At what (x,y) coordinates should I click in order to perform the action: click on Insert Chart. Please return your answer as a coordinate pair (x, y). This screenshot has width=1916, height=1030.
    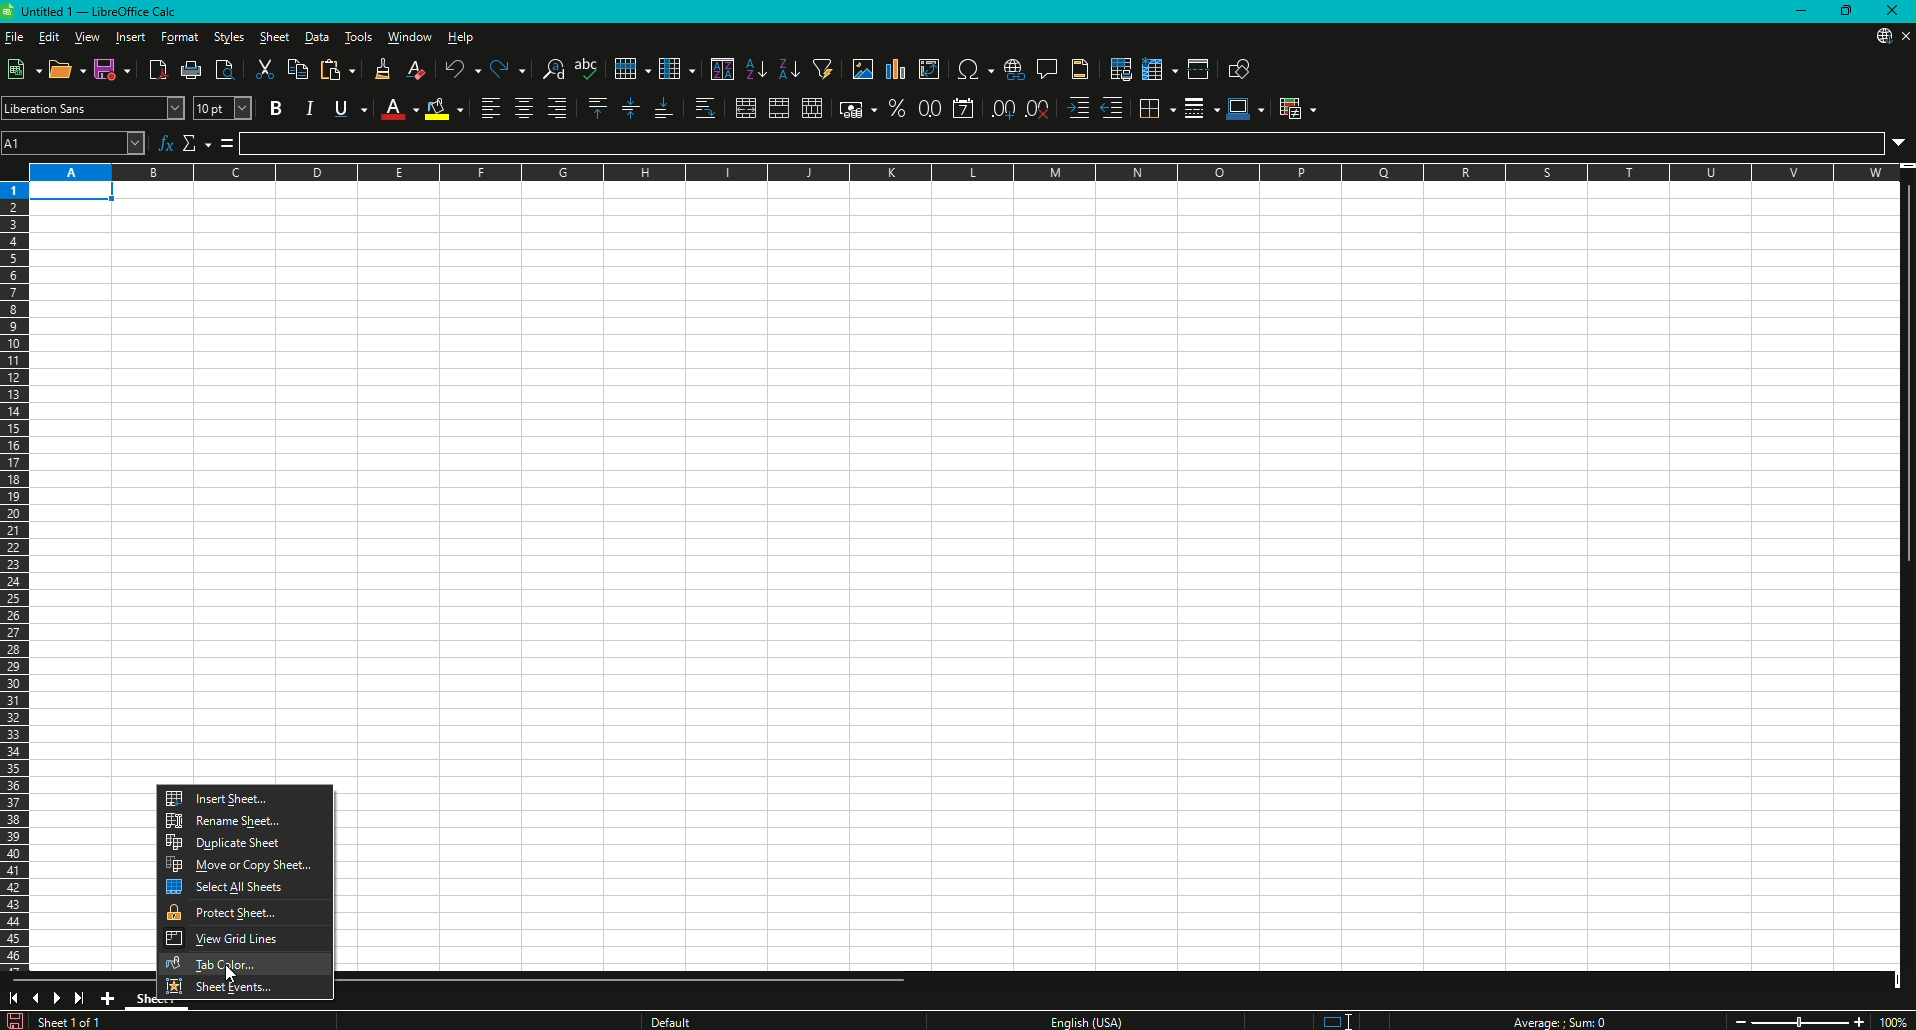
    Looking at the image, I should click on (896, 69).